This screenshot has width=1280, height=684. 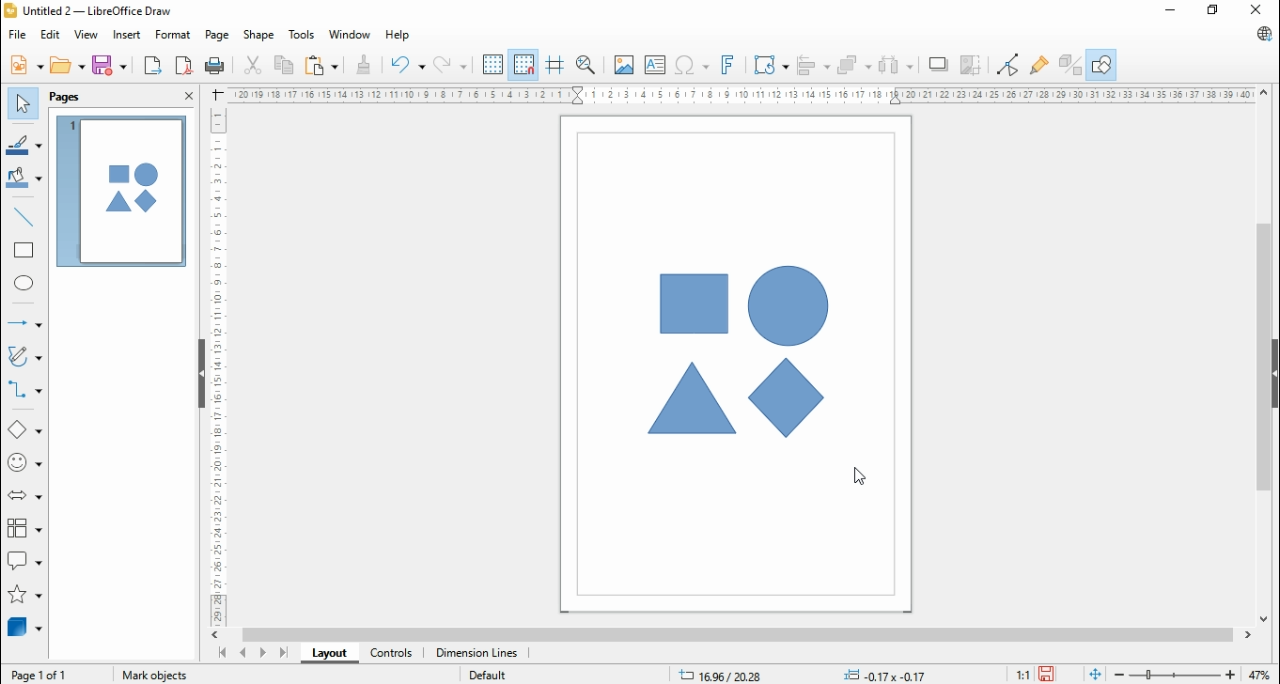 I want to click on rectangle, so click(x=23, y=250).